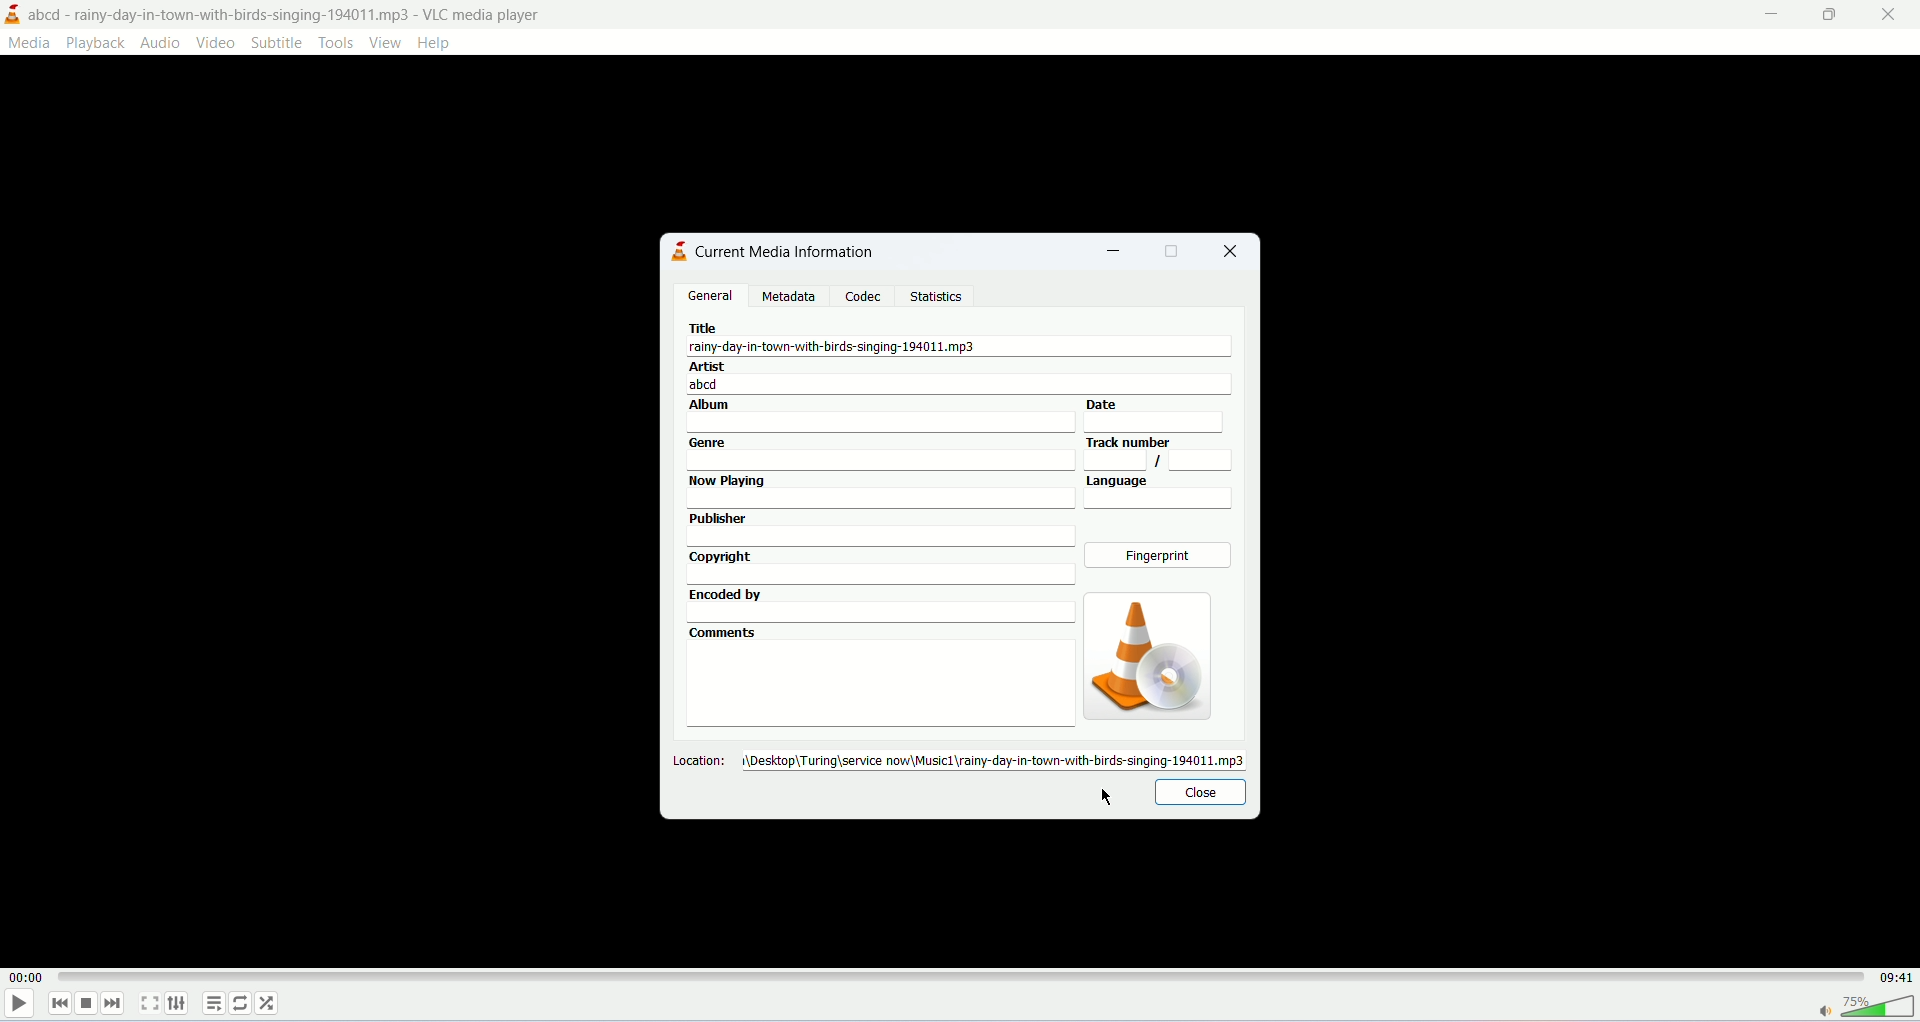 This screenshot has height=1022, width=1920. What do you see at coordinates (963, 976) in the screenshot?
I see `progress bar` at bounding box center [963, 976].